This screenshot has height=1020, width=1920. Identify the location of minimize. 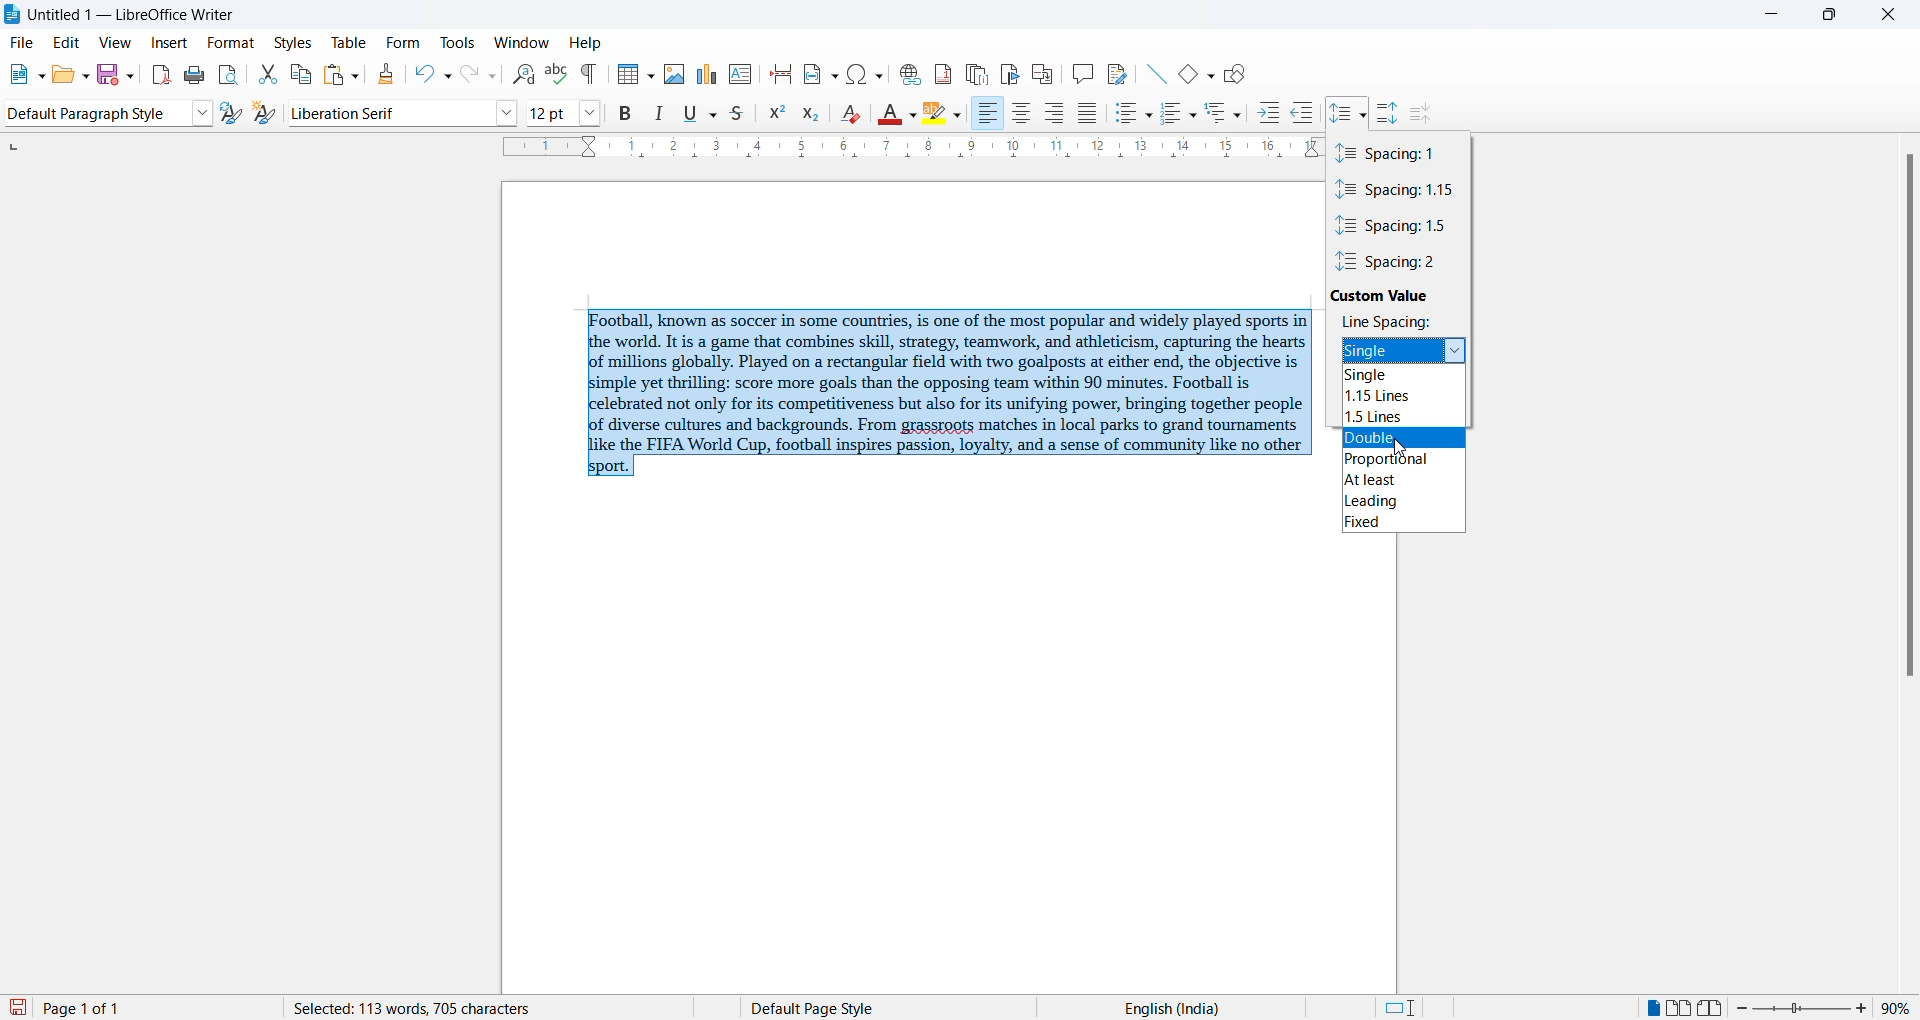
(1762, 15).